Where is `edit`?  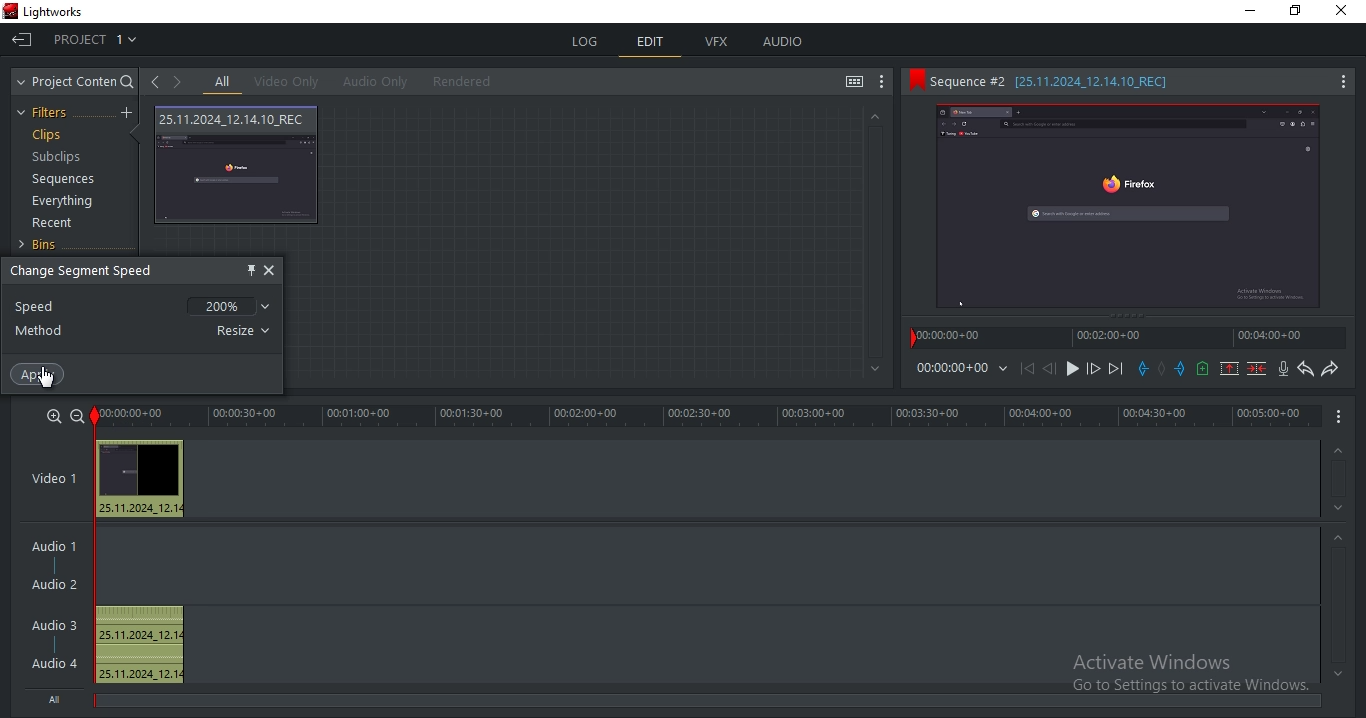 edit is located at coordinates (651, 44).